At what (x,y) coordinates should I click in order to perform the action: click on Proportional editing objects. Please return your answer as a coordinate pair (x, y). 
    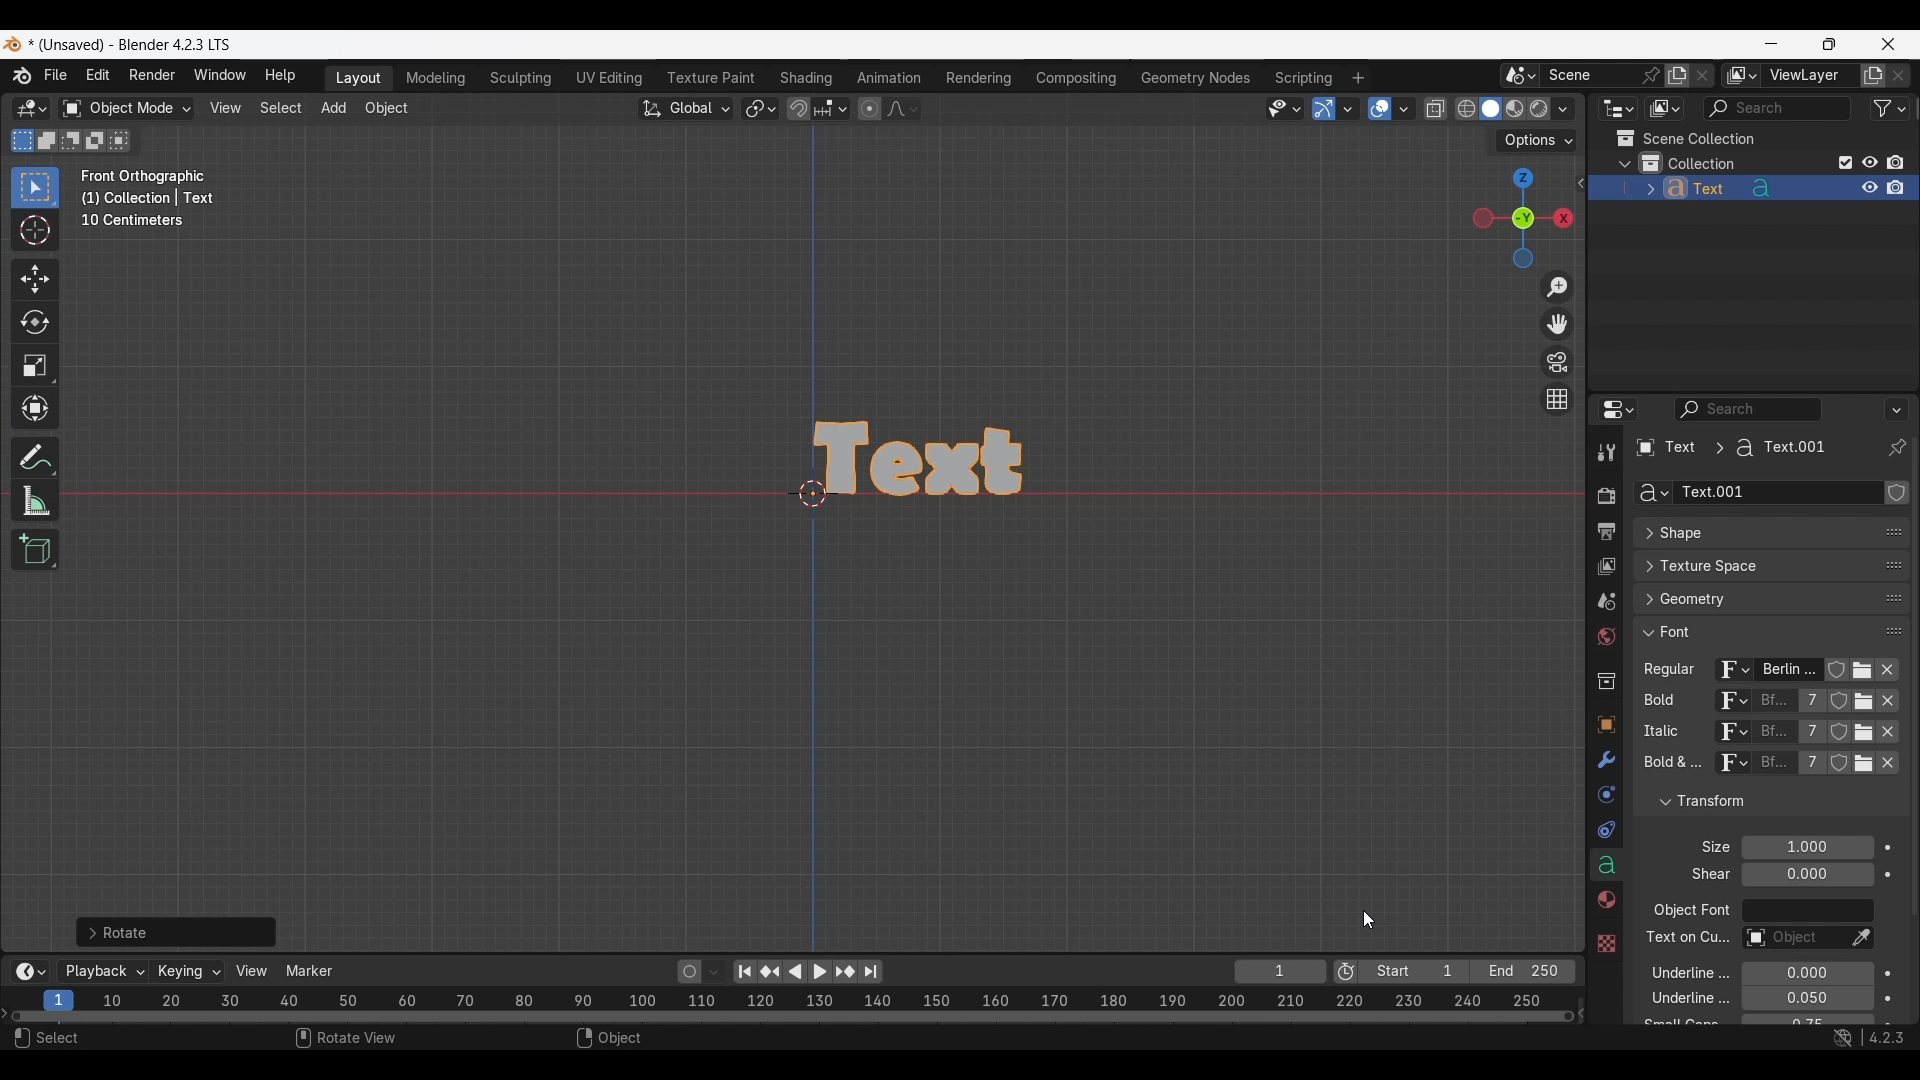
    Looking at the image, I should click on (869, 108).